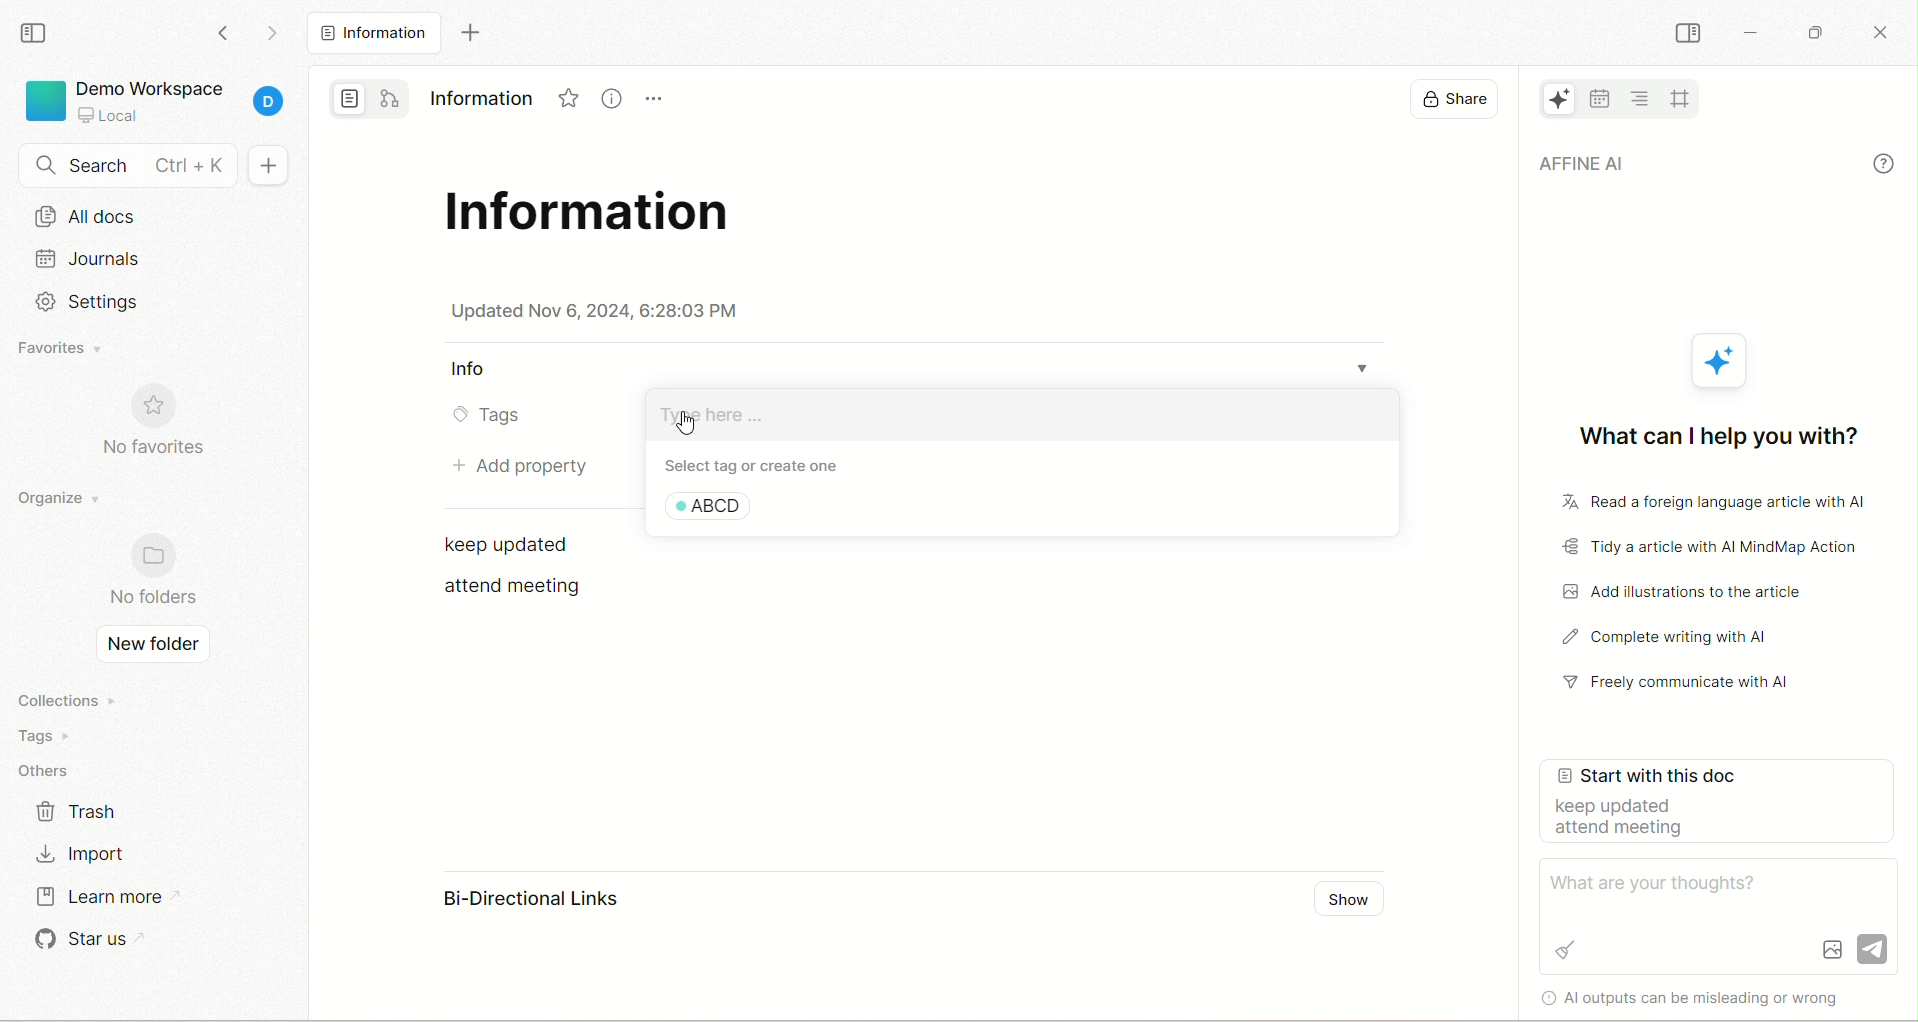 This screenshot has width=1918, height=1022. What do you see at coordinates (1883, 36) in the screenshot?
I see `close` at bounding box center [1883, 36].